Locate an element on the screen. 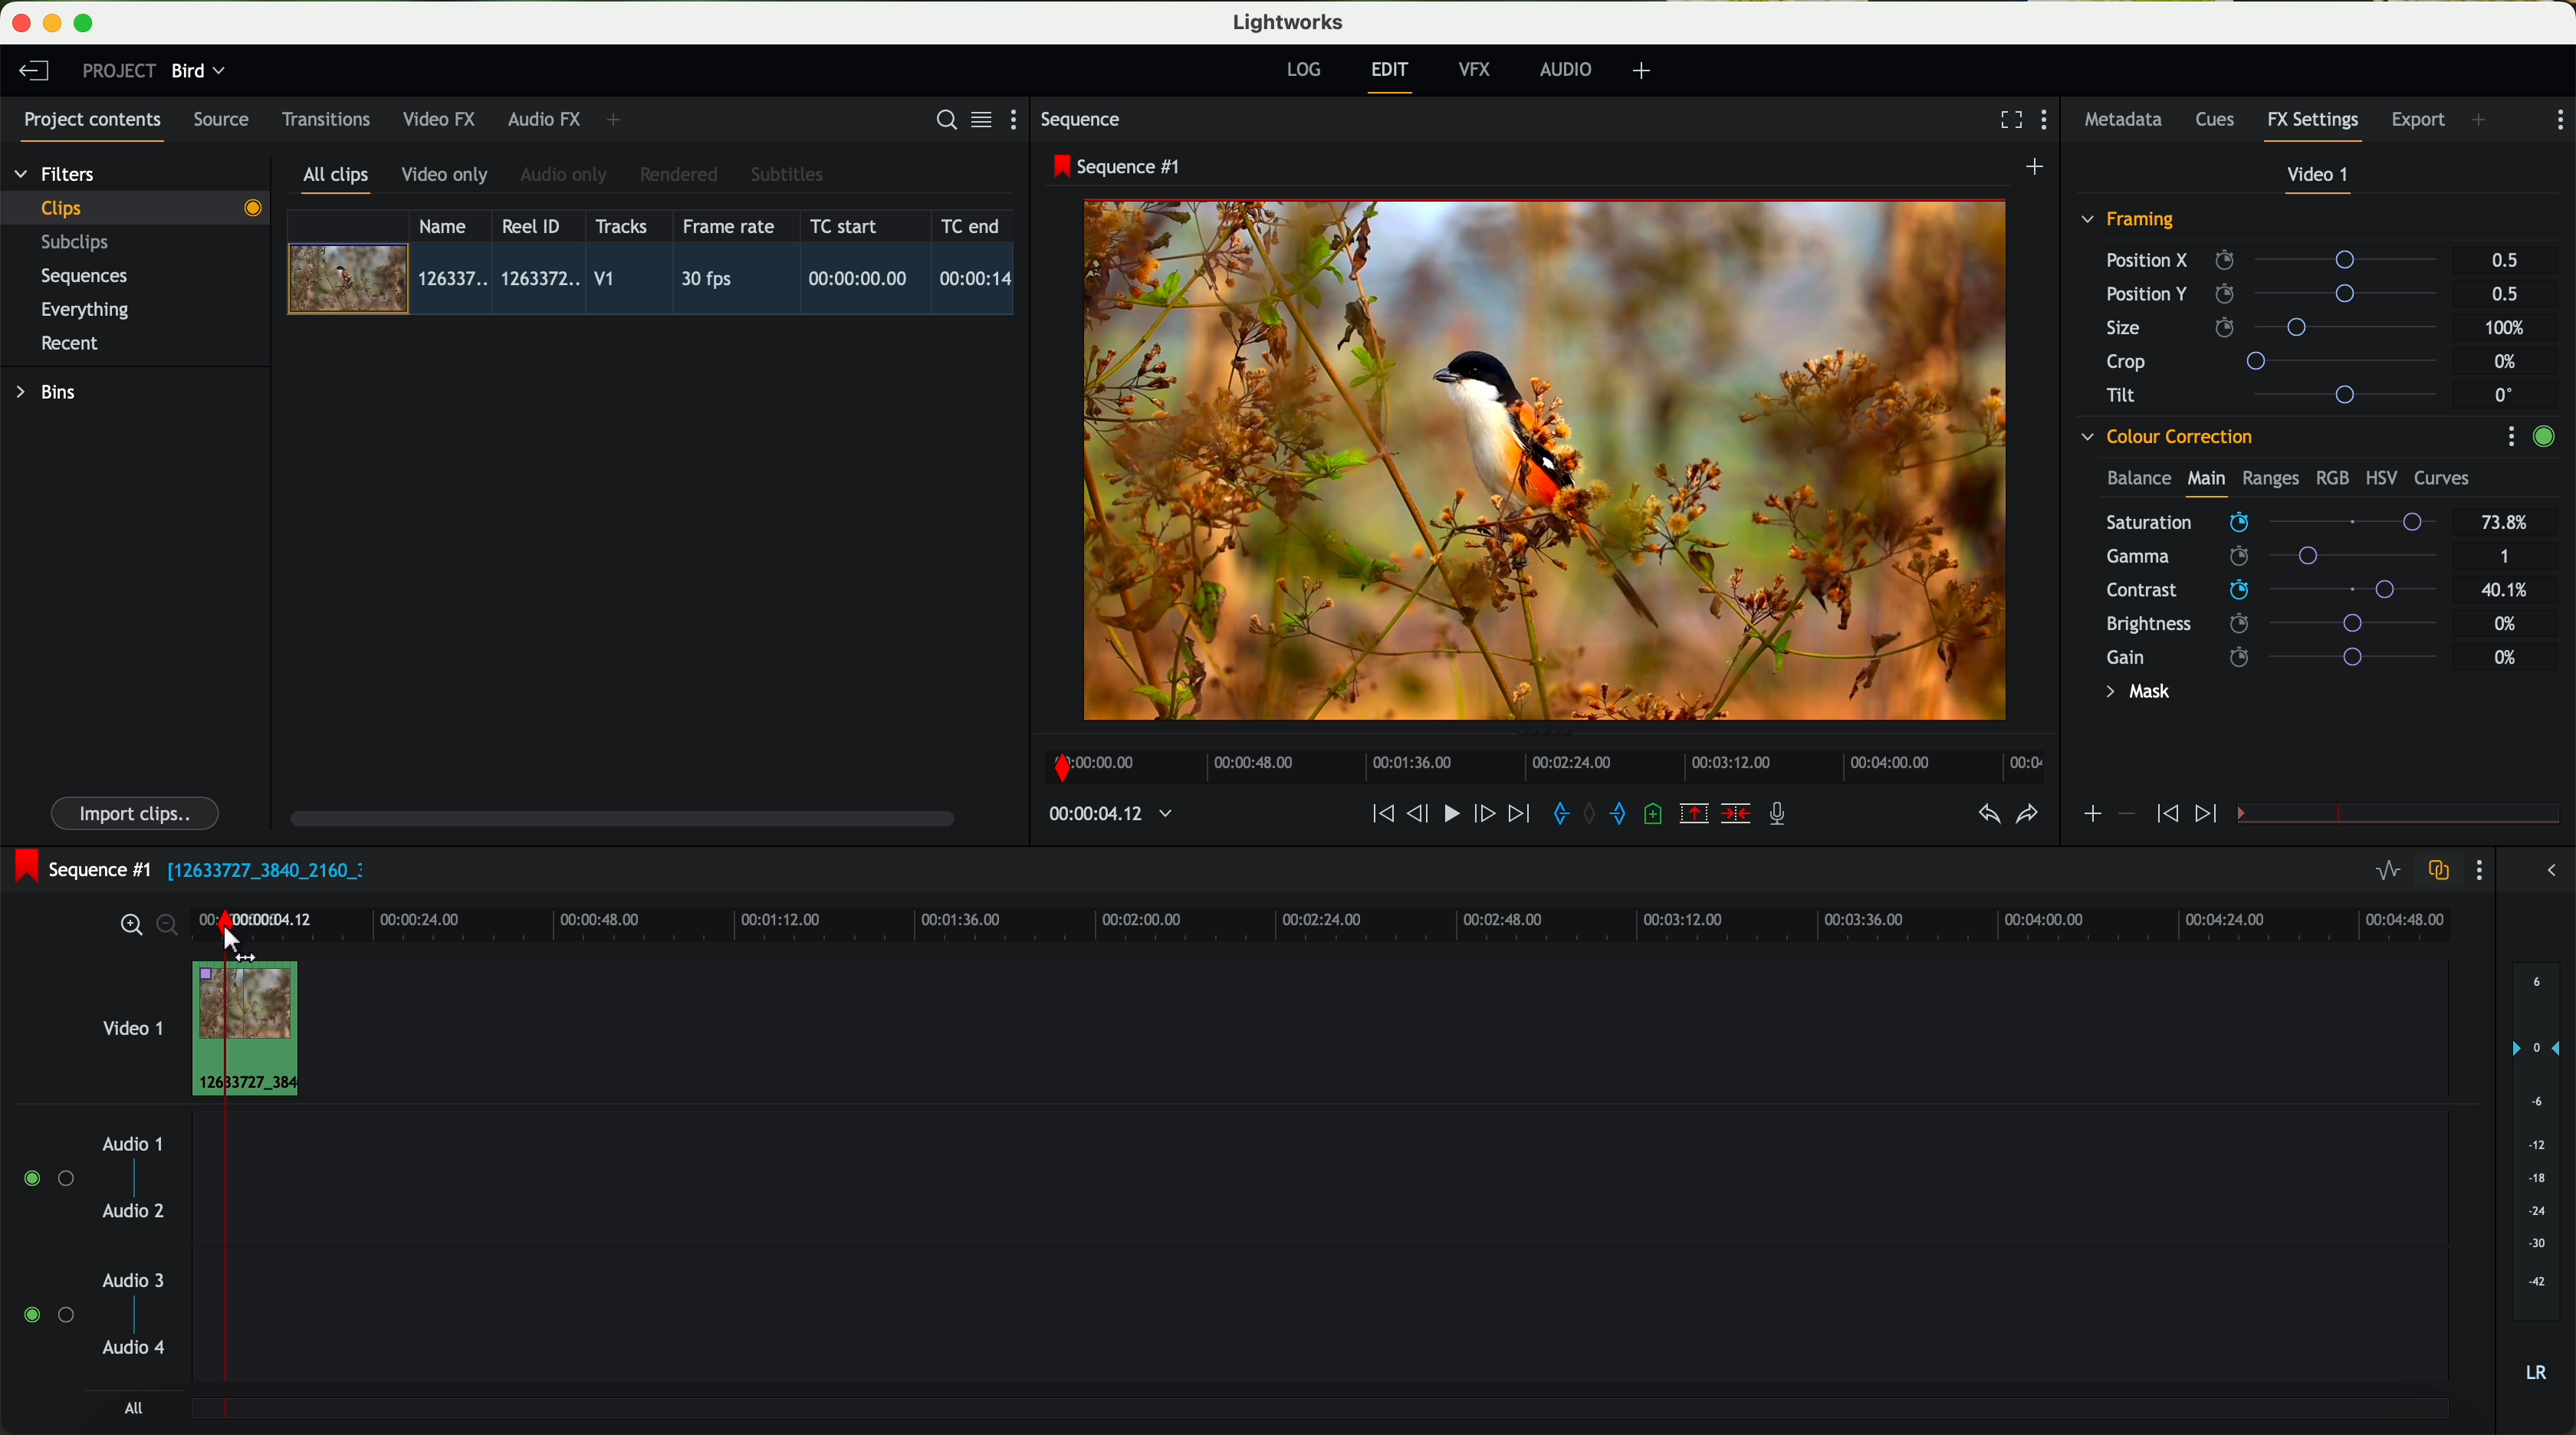 This screenshot has width=2576, height=1435. frame rate is located at coordinates (729, 227).